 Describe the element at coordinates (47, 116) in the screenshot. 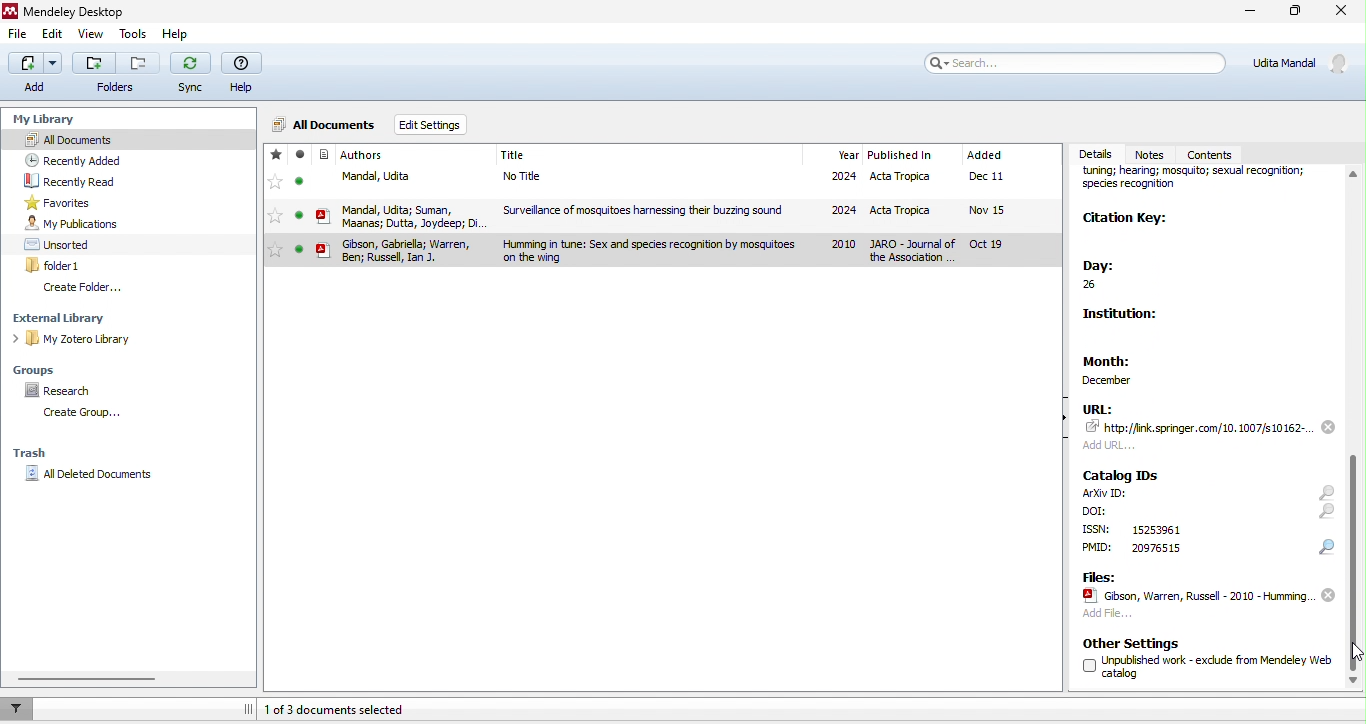

I see `my library` at that location.